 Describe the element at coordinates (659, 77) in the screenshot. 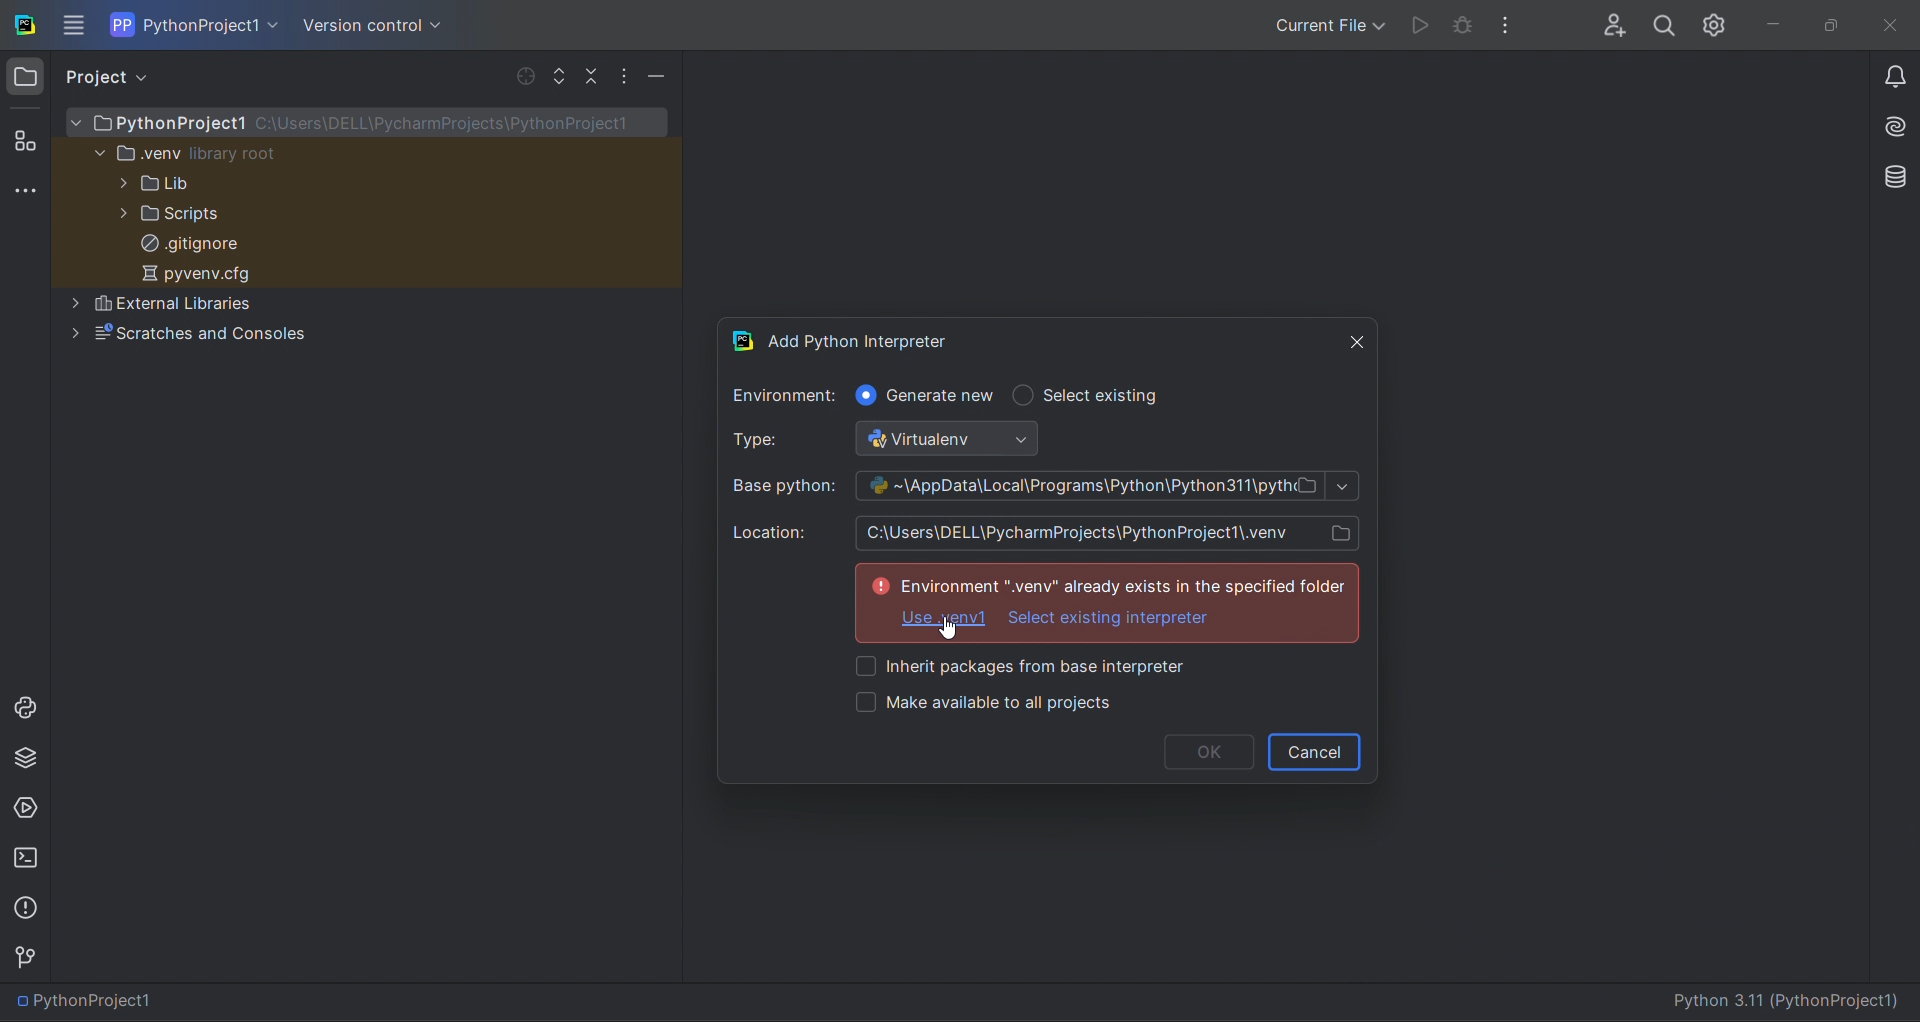

I see `minimize` at that location.